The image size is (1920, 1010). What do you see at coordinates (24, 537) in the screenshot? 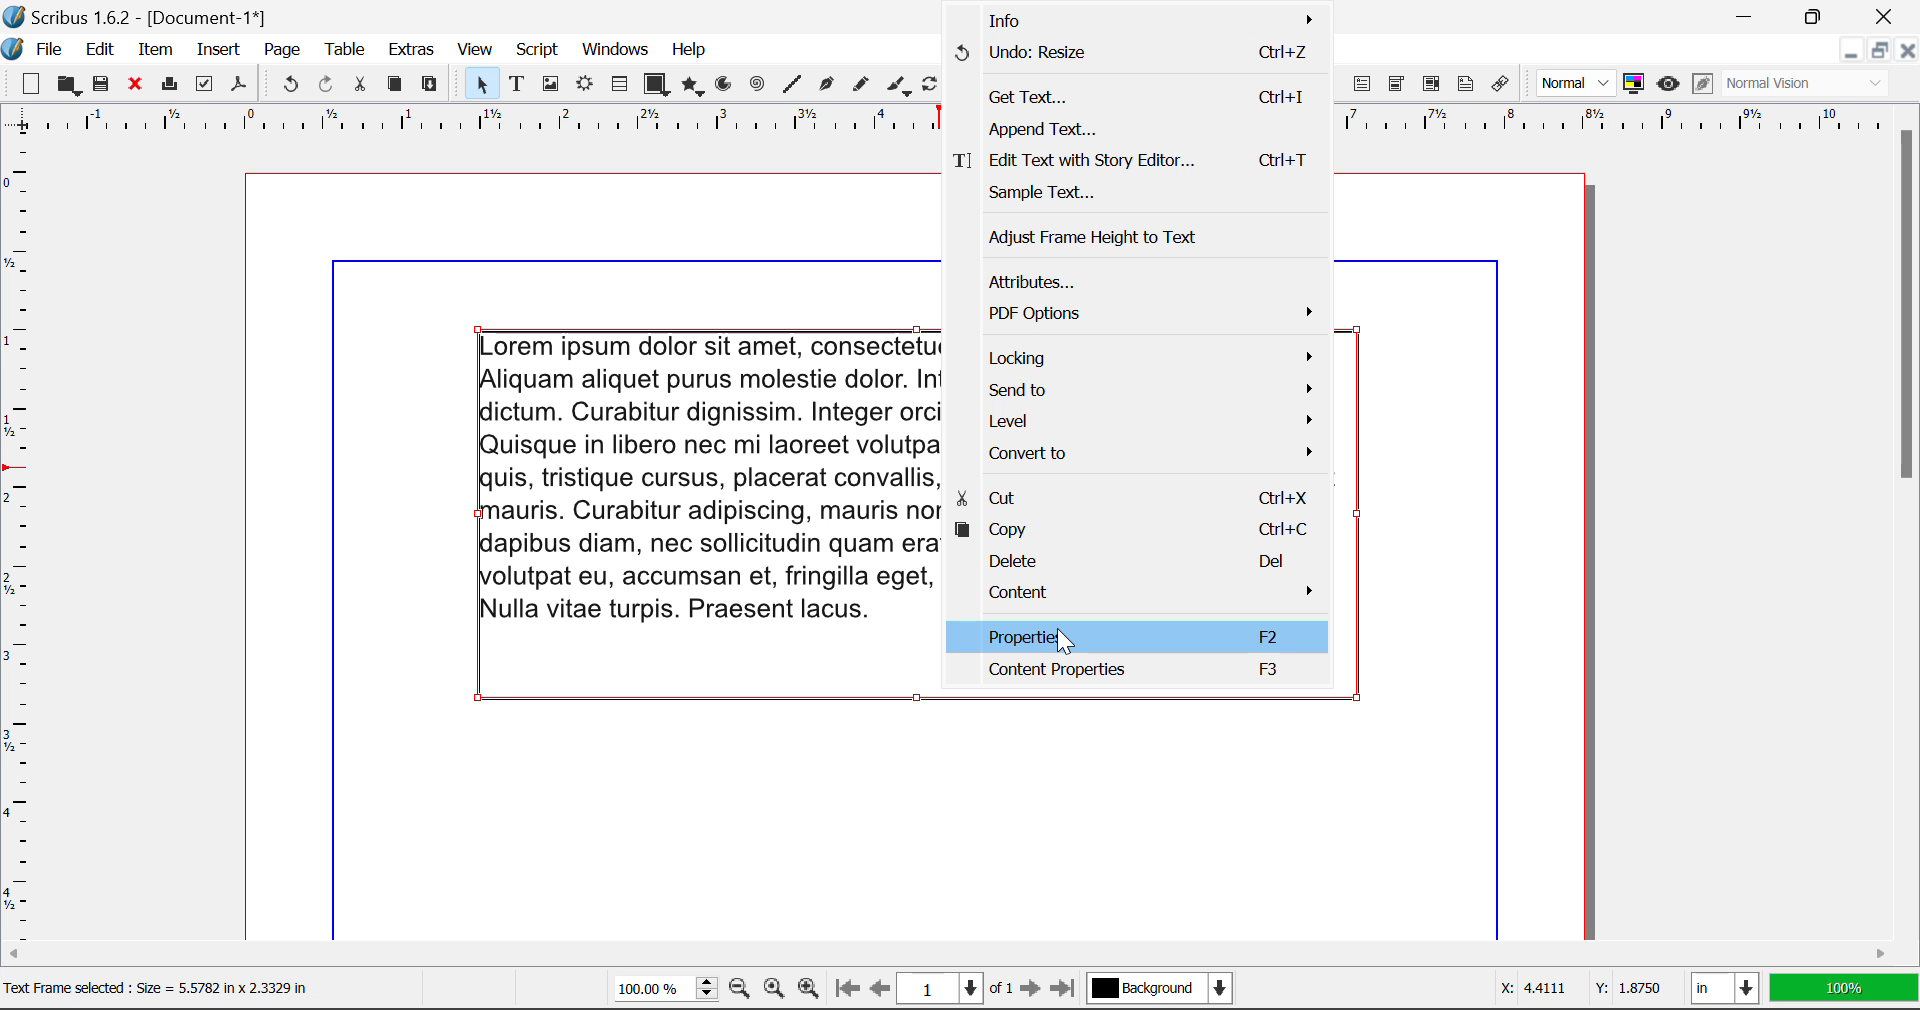
I see `Horizontal Page Margins` at bounding box center [24, 537].